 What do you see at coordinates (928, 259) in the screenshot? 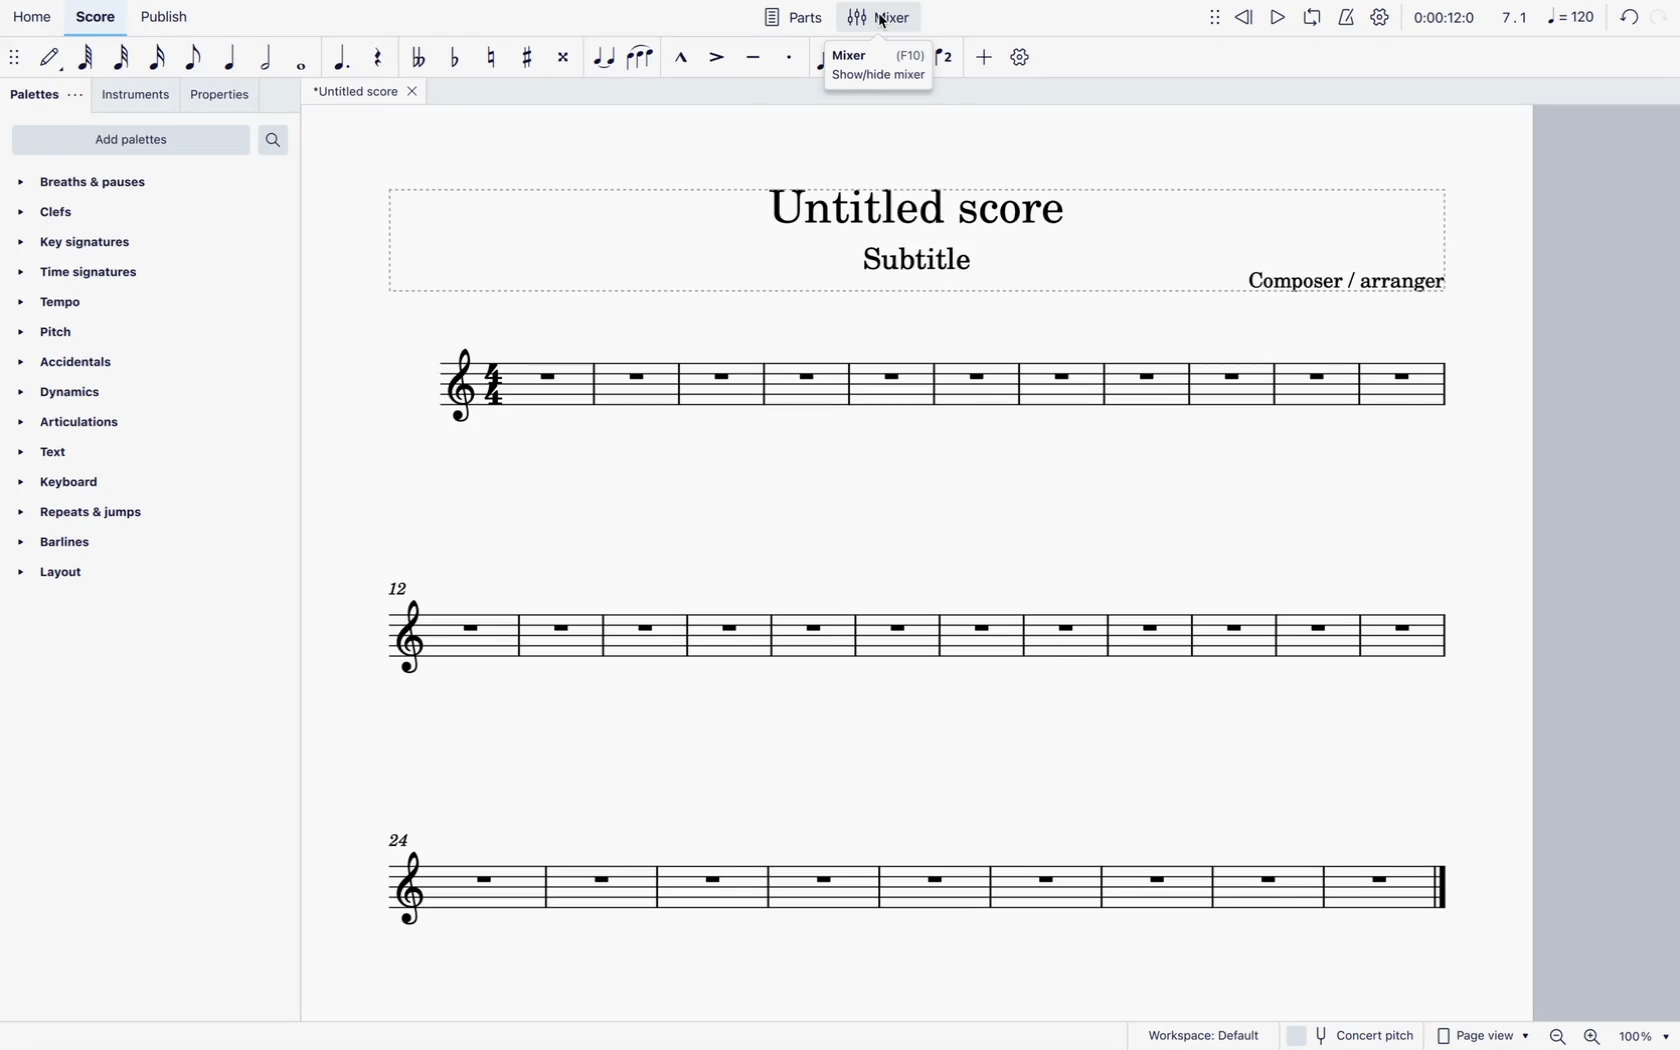
I see `score subtitle` at bounding box center [928, 259].